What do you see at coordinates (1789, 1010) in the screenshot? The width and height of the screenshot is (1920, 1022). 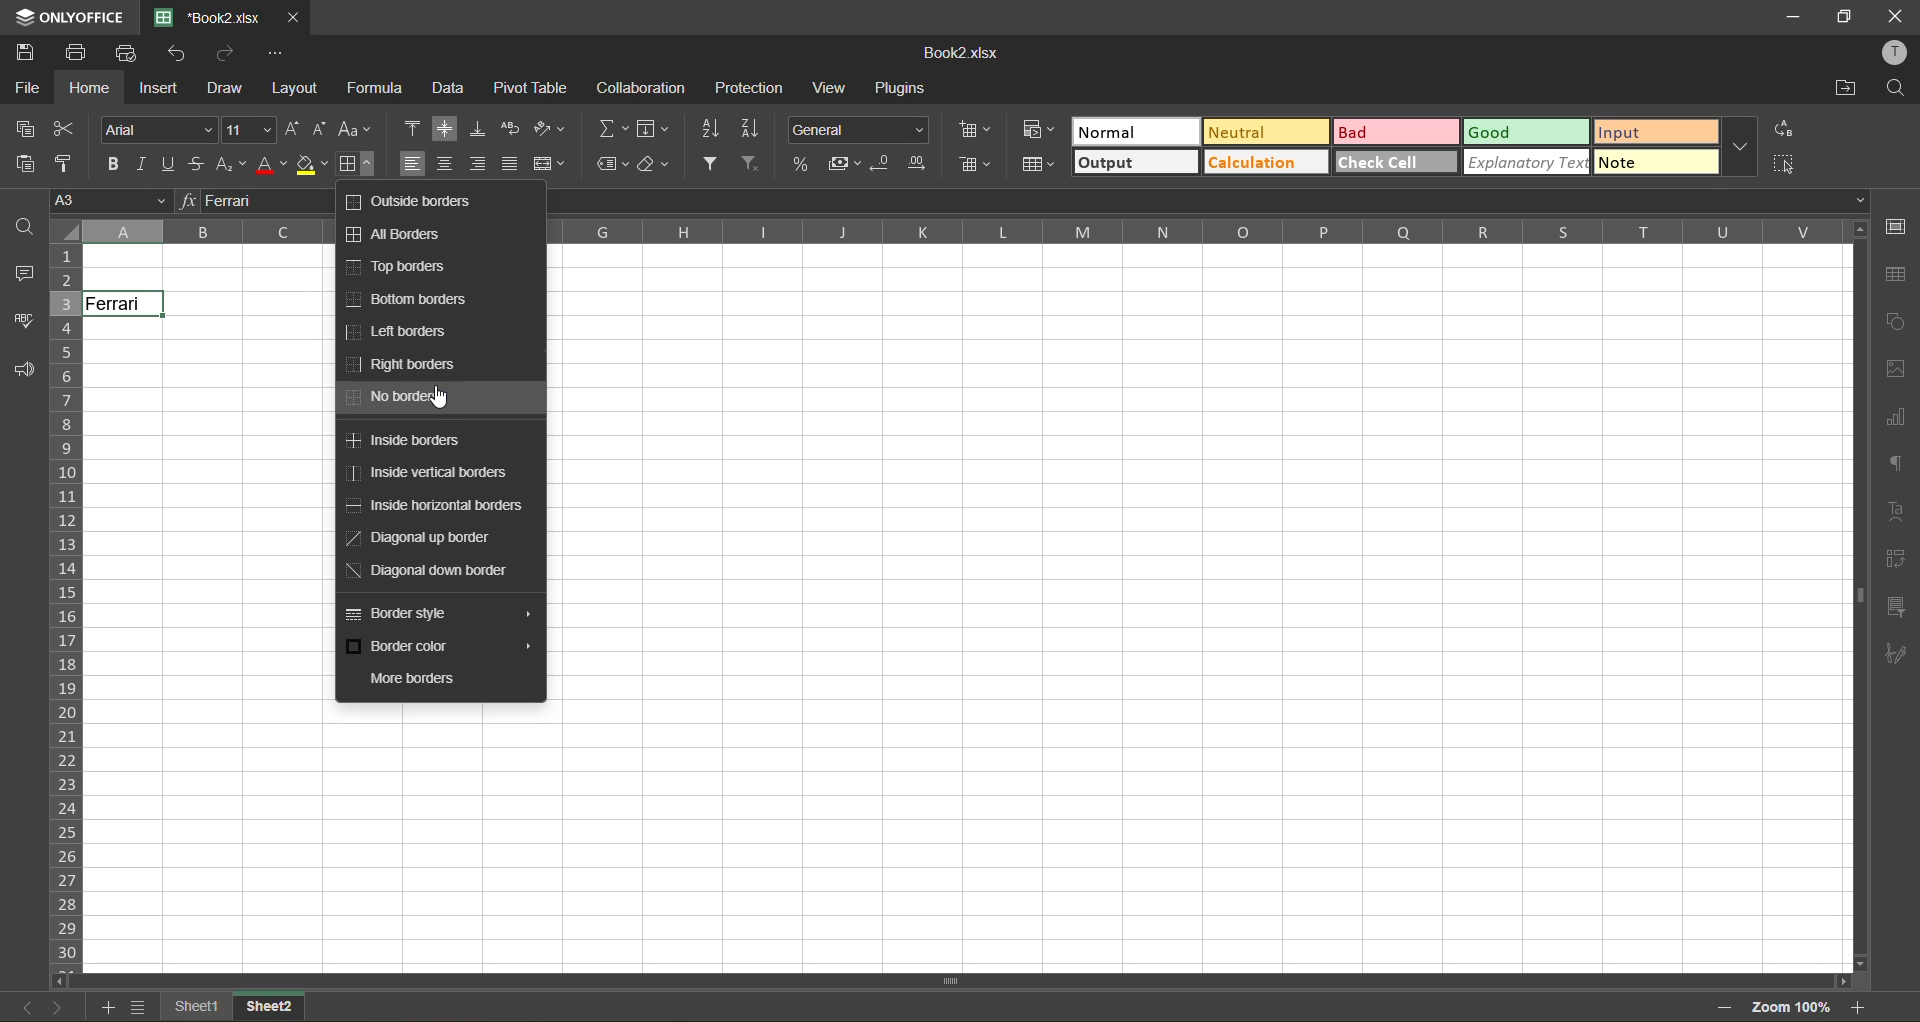 I see `zoom factor` at bounding box center [1789, 1010].